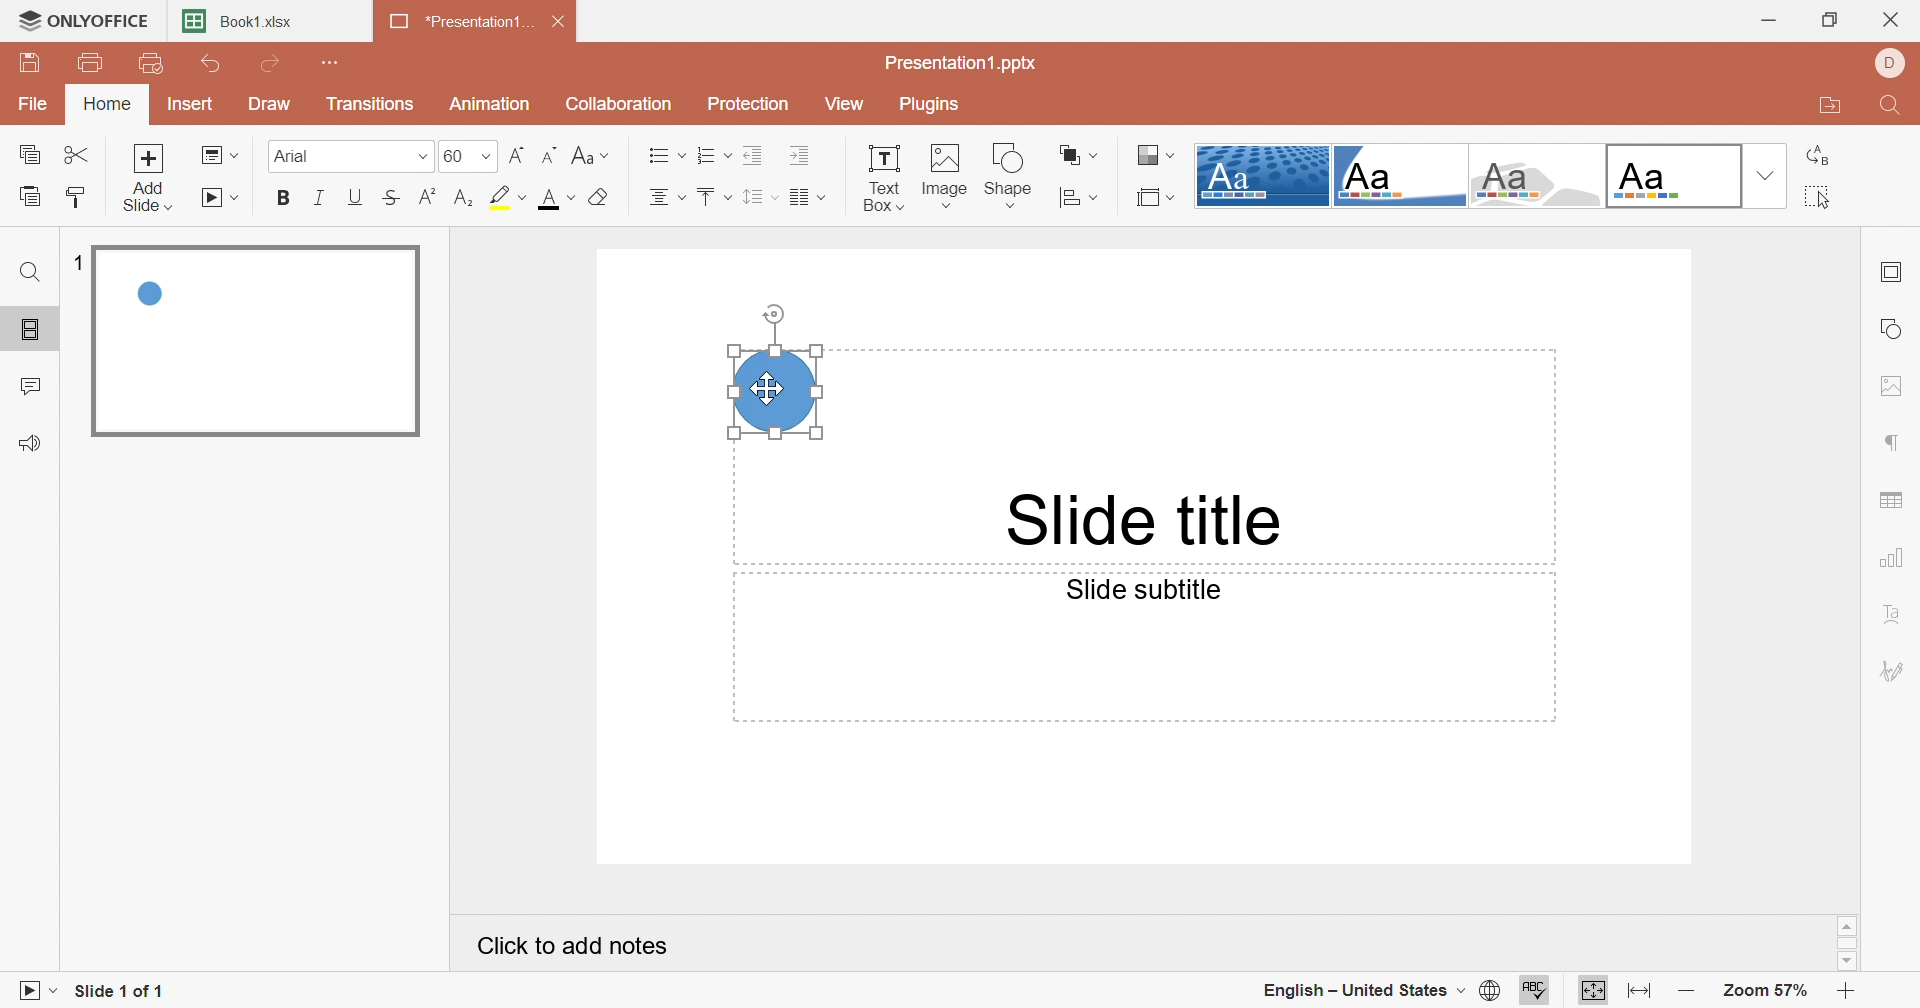 Image resolution: width=1920 pixels, height=1008 pixels. Describe the element at coordinates (1398, 180) in the screenshot. I see `Corner` at that location.